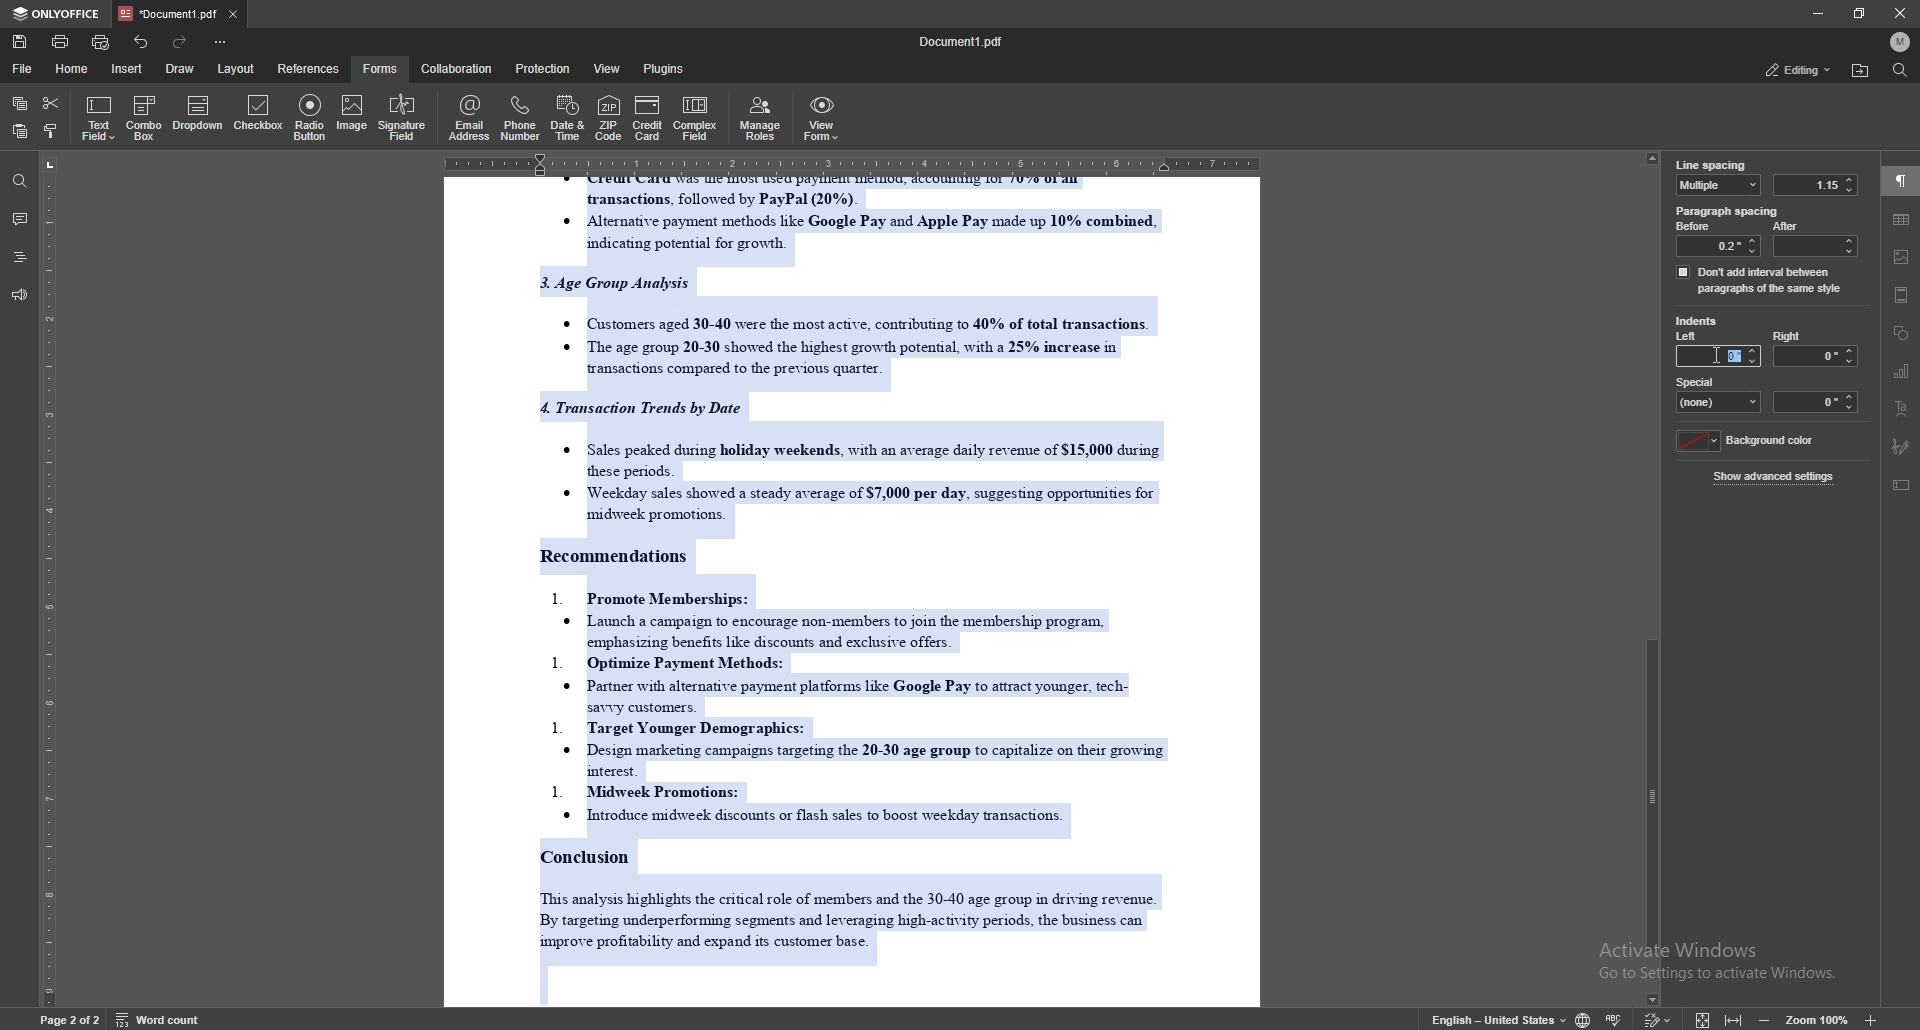  What do you see at coordinates (1749, 441) in the screenshot?
I see `background` at bounding box center [1749, 441].